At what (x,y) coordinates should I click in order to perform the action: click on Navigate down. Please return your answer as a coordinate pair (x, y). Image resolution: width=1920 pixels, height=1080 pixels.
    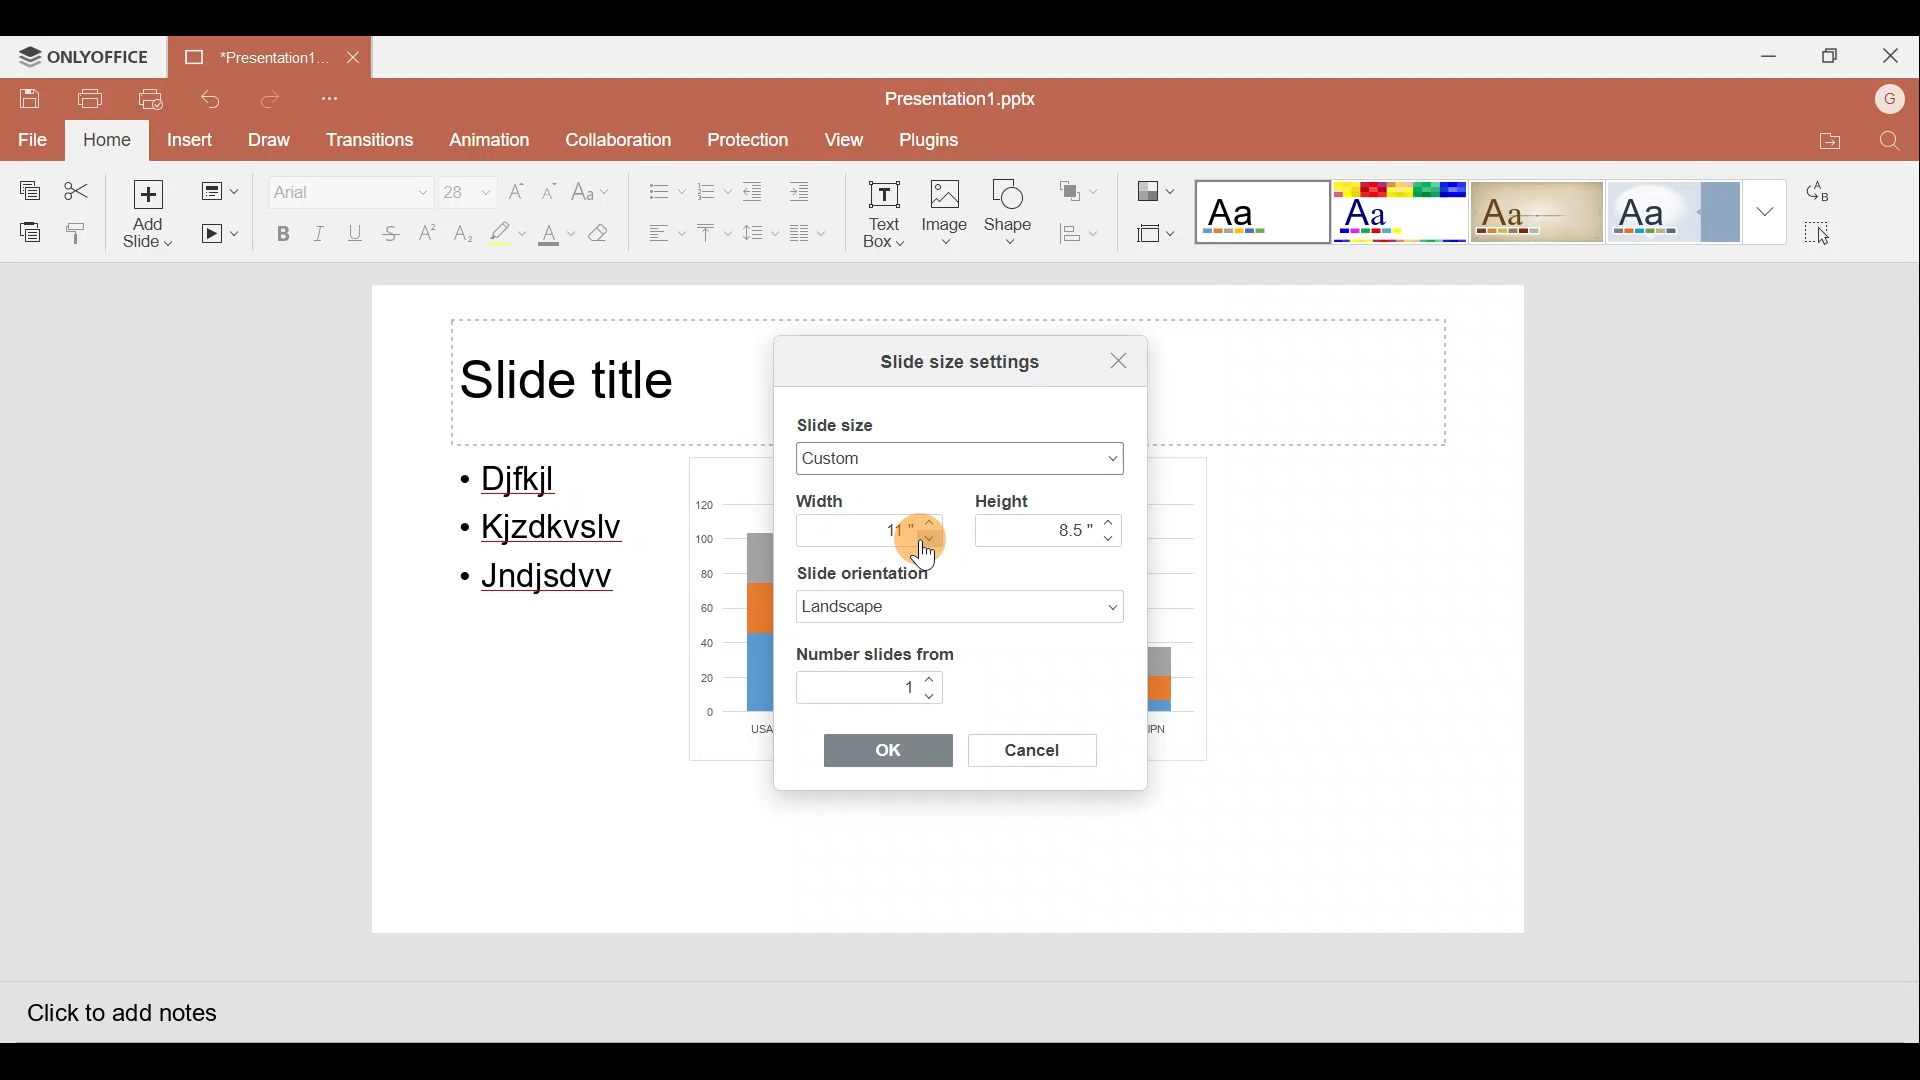
    Looking at the image, I should click on (1113, 540).